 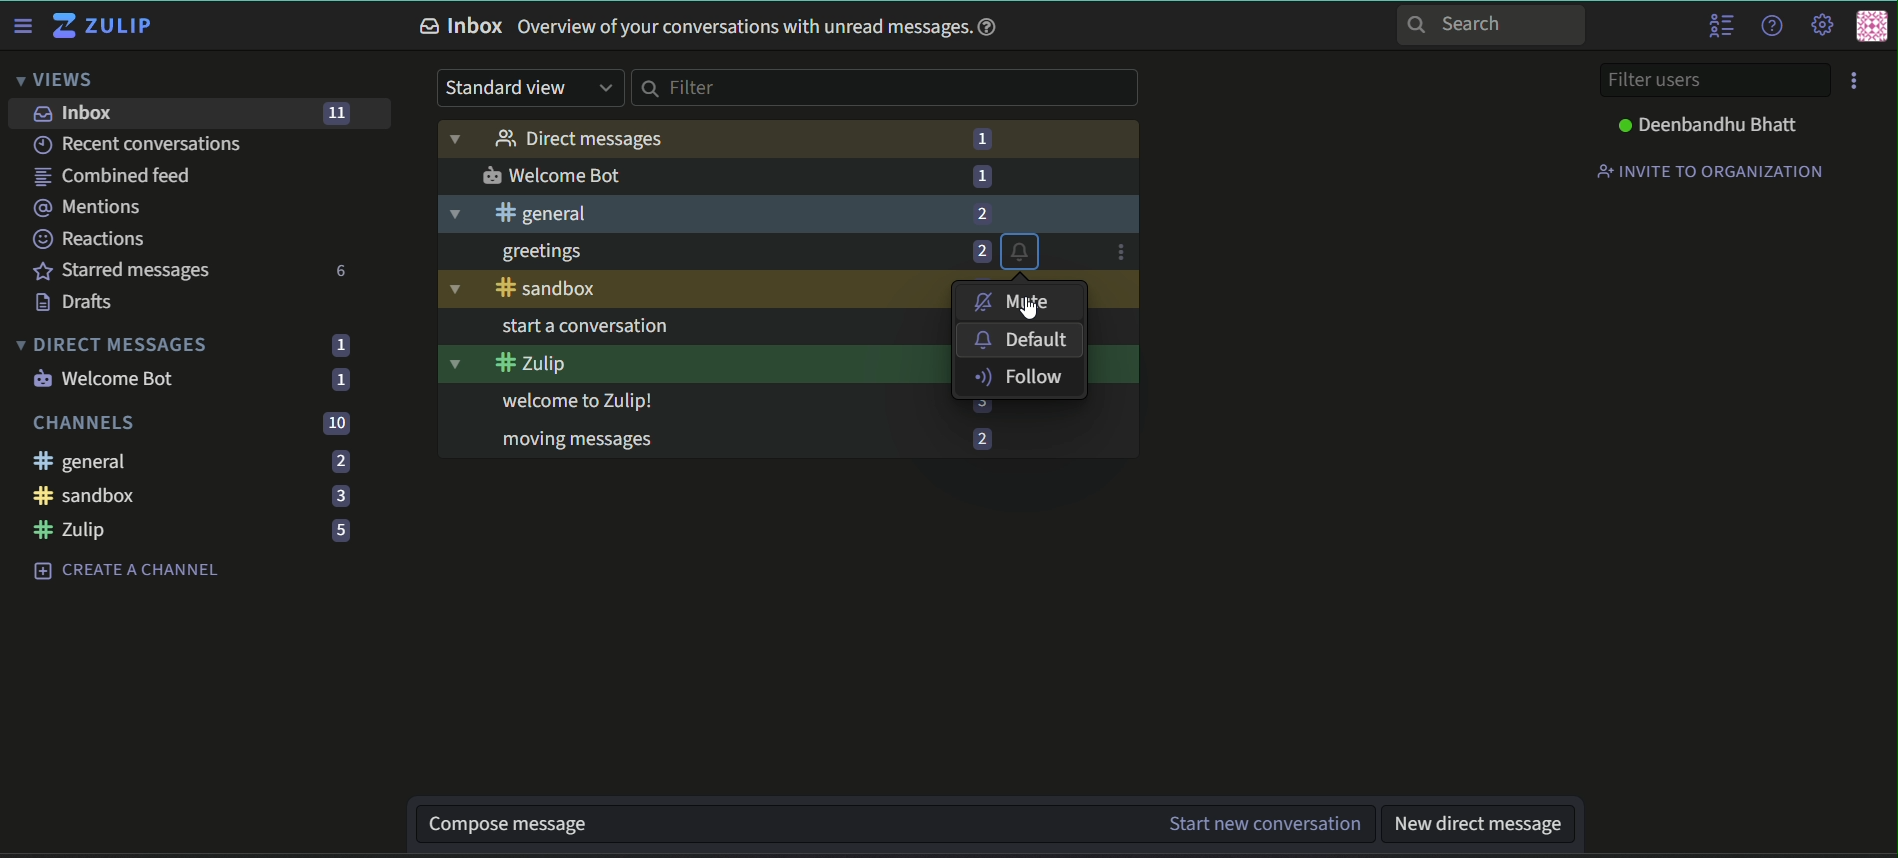 I want to click on Numbers, so click(x=337, y=531).